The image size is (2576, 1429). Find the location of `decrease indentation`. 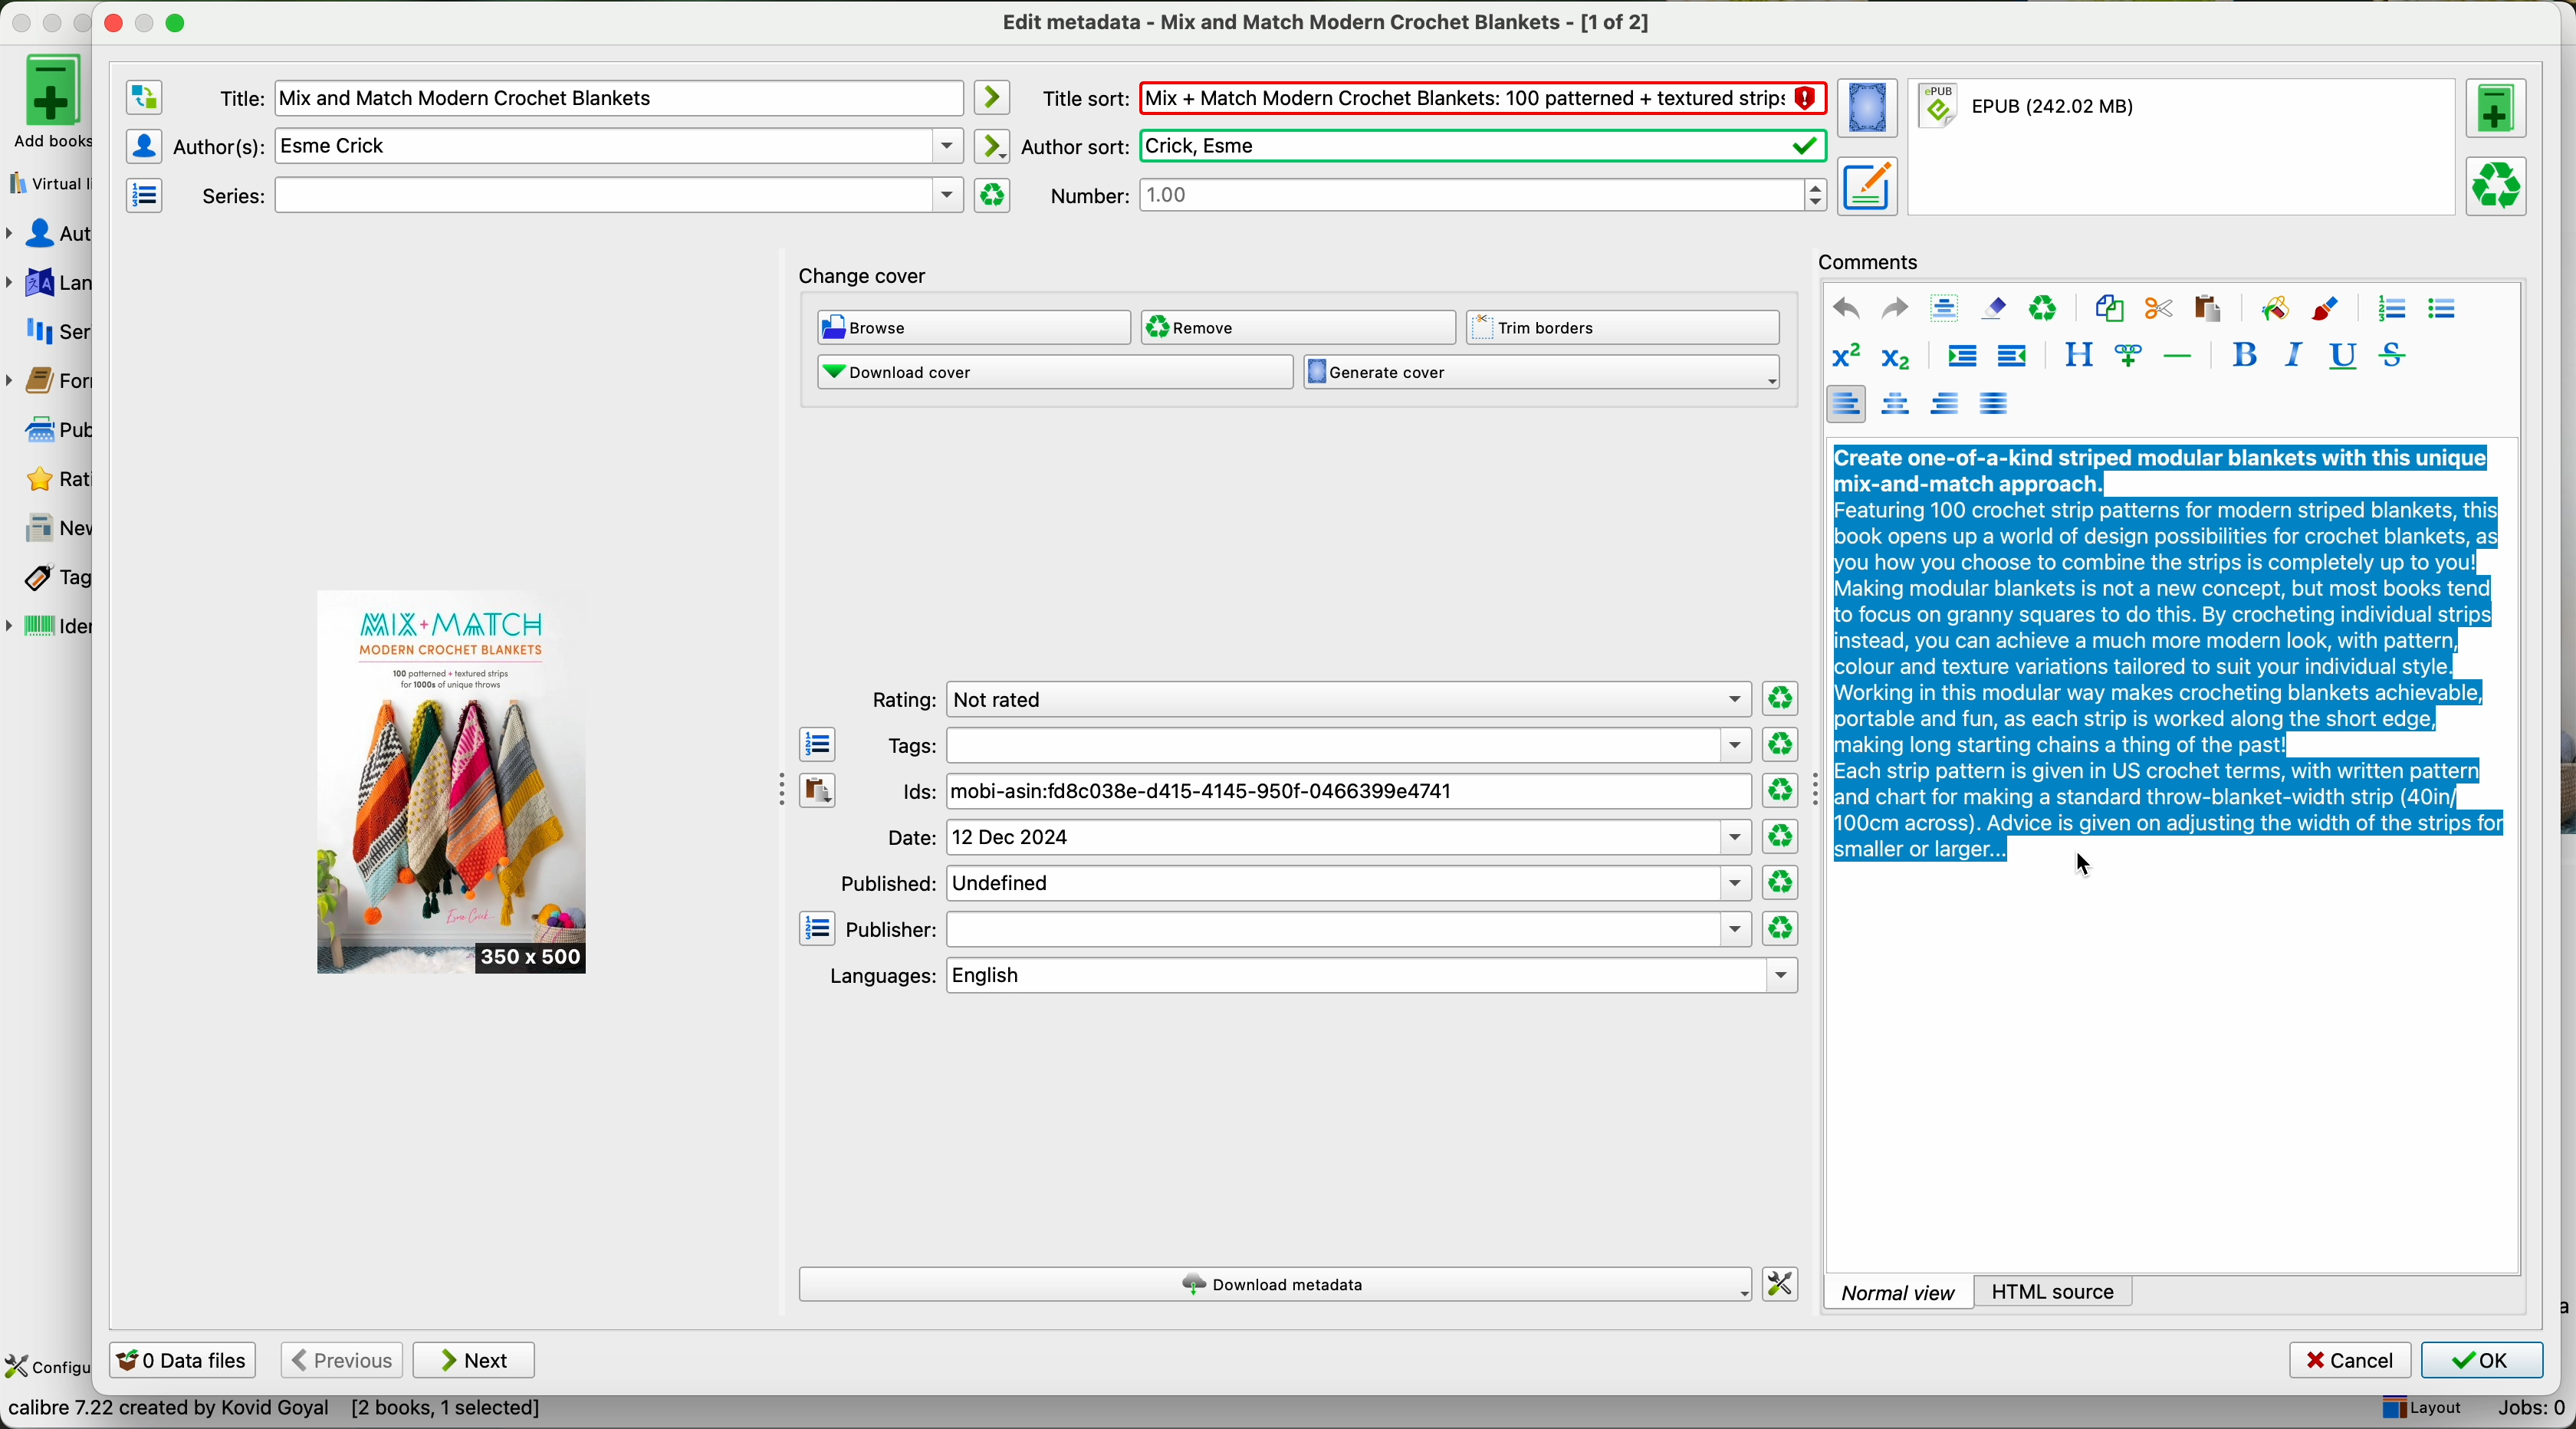

decrease indentation is located at coordinates (2010, 358).